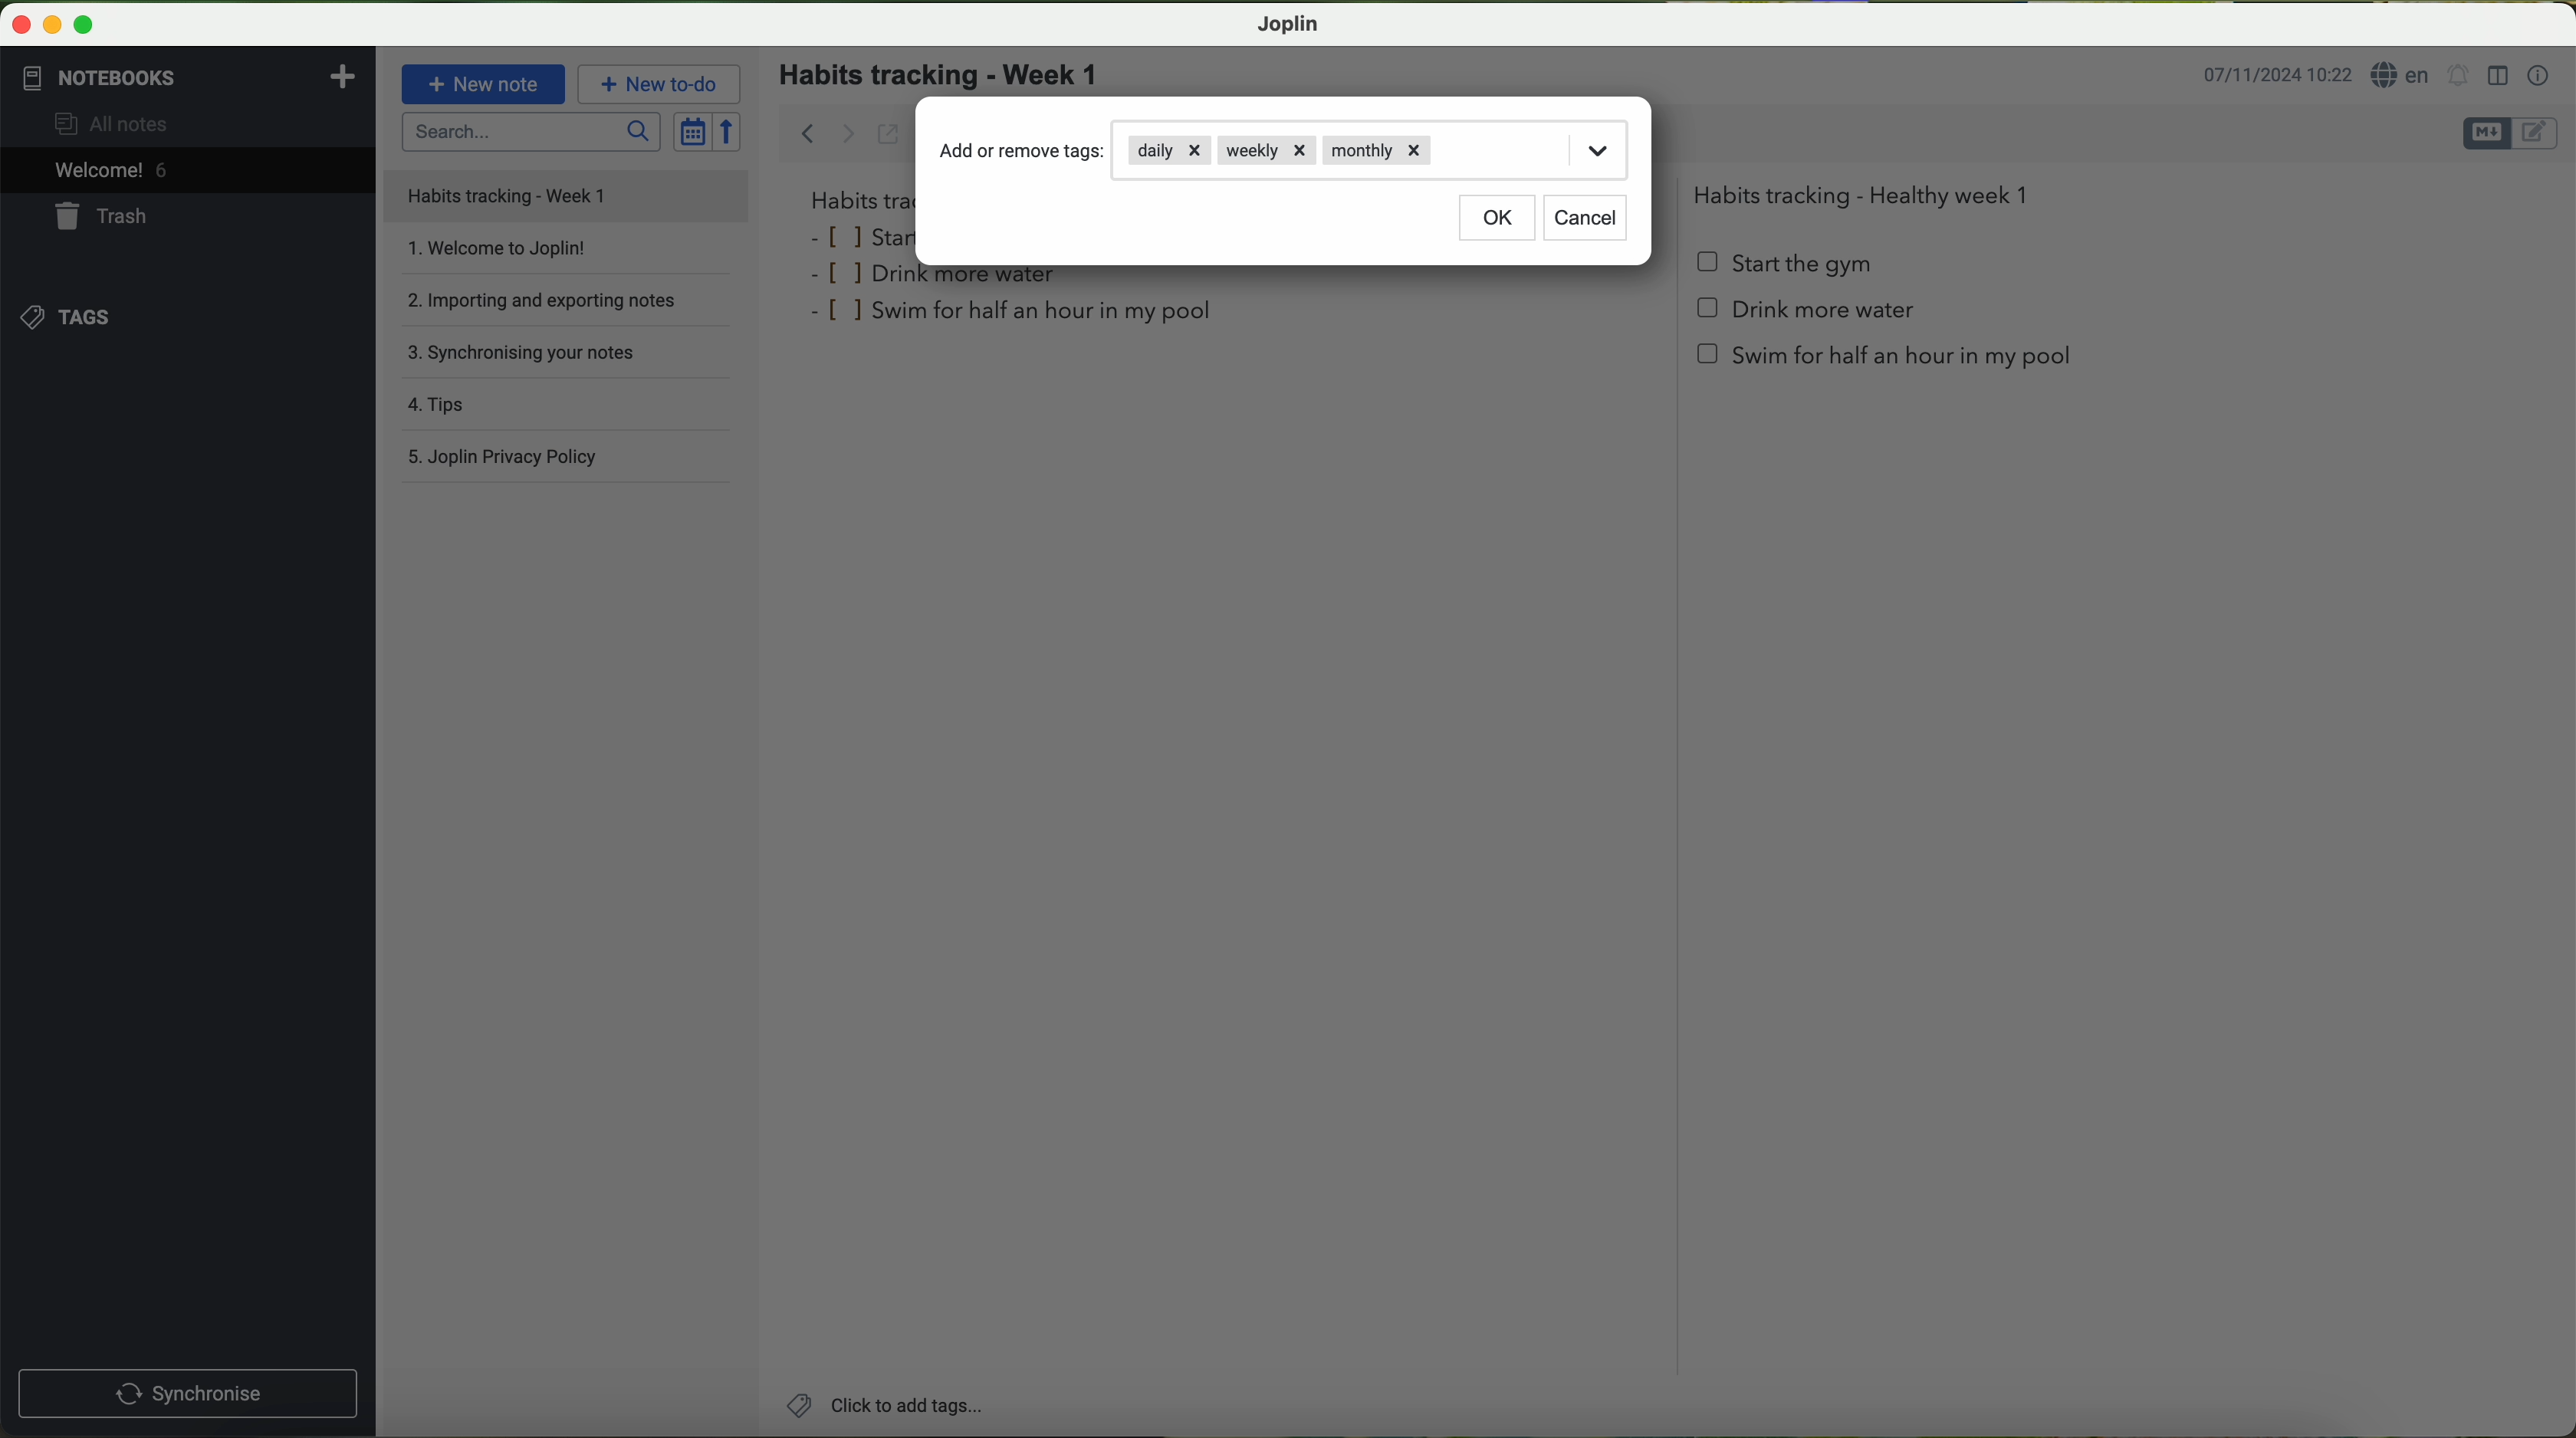 This screenshot has width=2576, height=1438. Describe the element at coordinates (861, 236) in the screenshot. I see `star` at that location.